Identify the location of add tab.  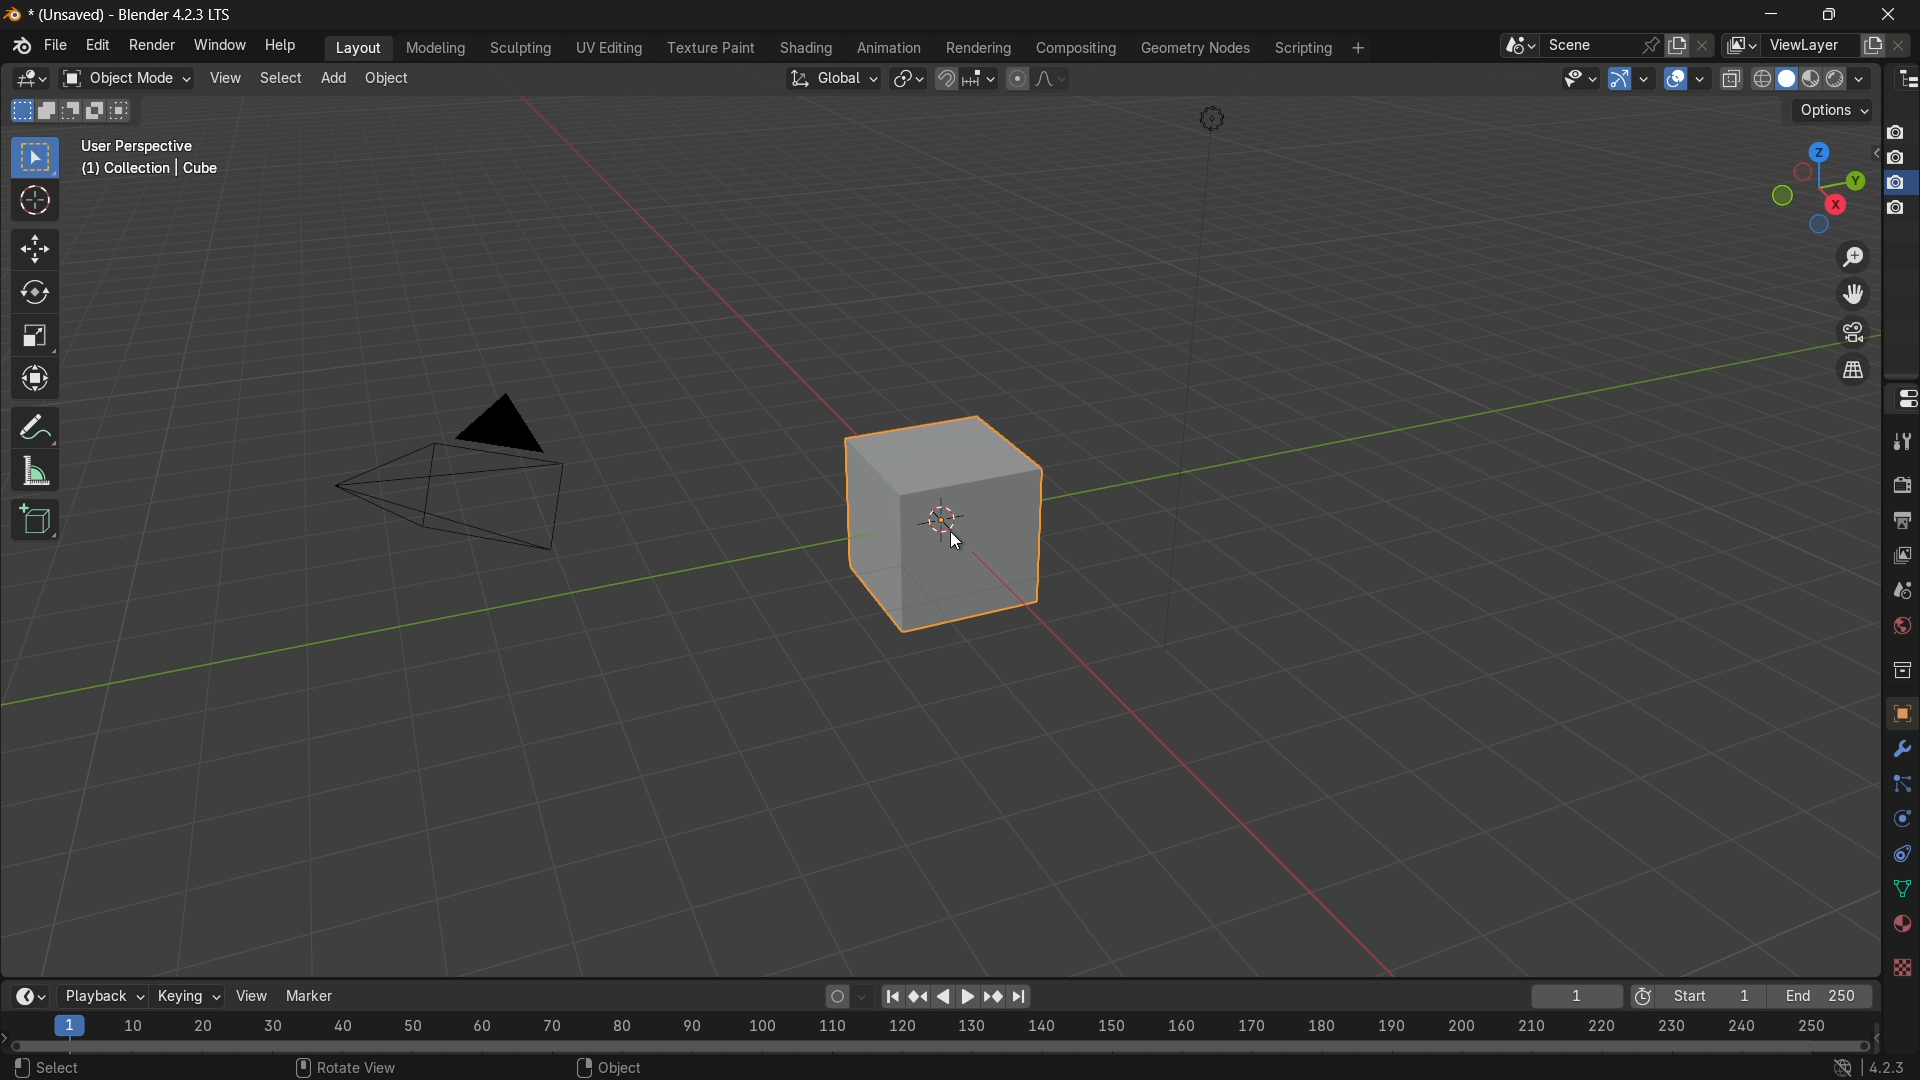
(337, 80).